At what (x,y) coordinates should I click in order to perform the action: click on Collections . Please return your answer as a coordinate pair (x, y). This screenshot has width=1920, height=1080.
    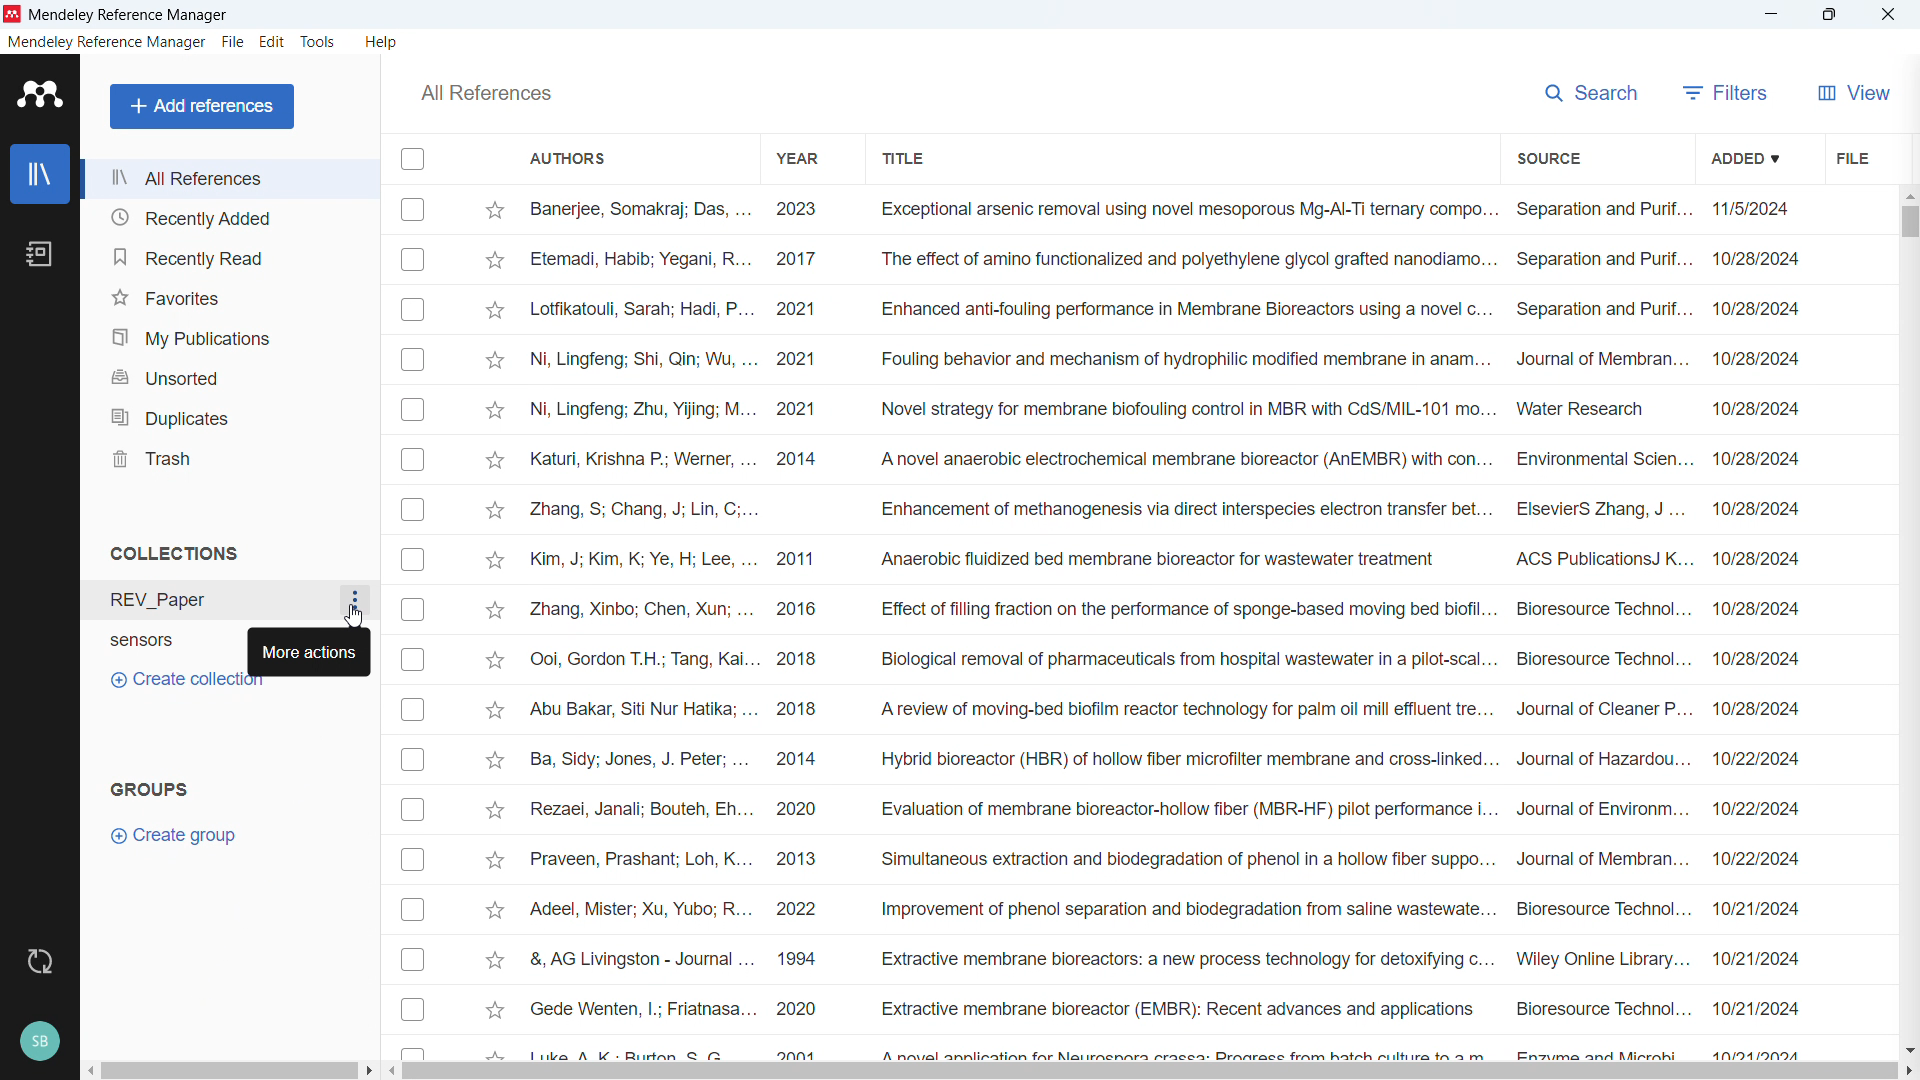
    Looking at the image, I should click on (175, 554).